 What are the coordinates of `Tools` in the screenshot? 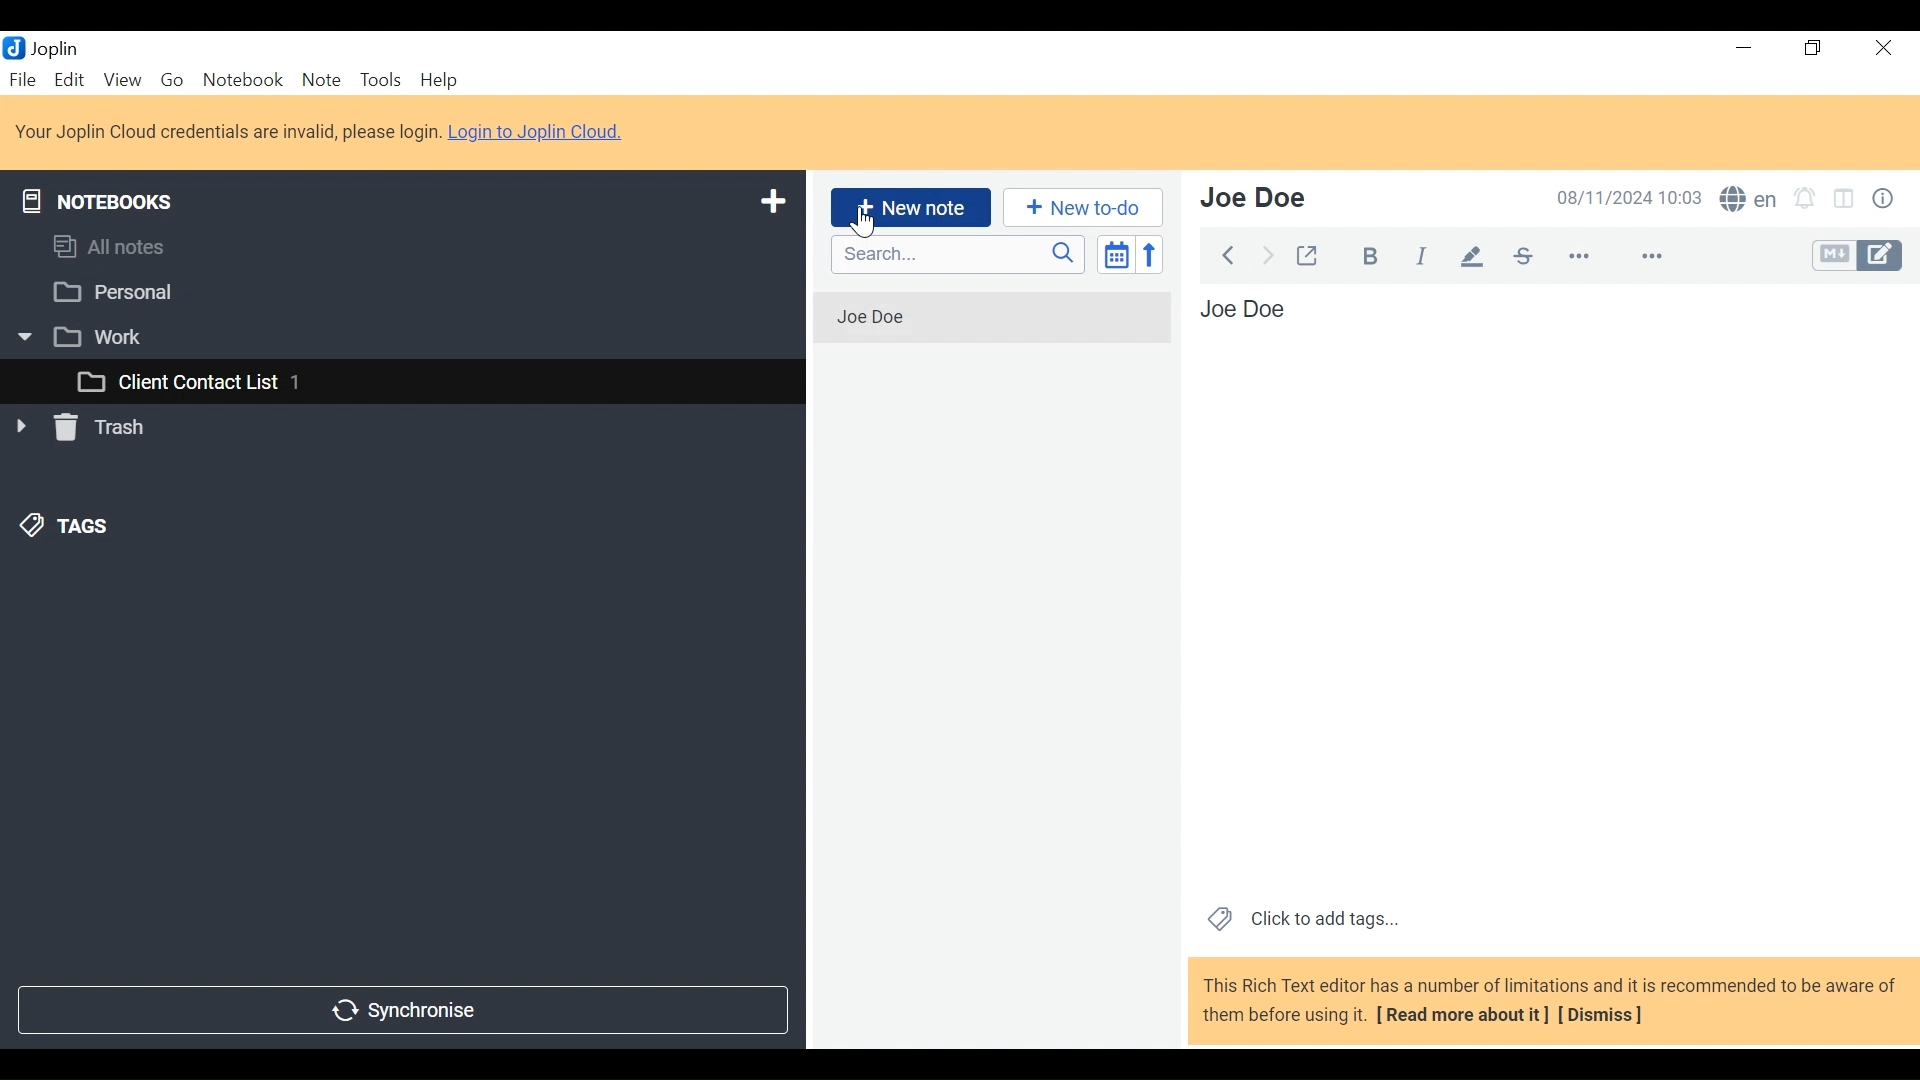 It's located at (379, 80).